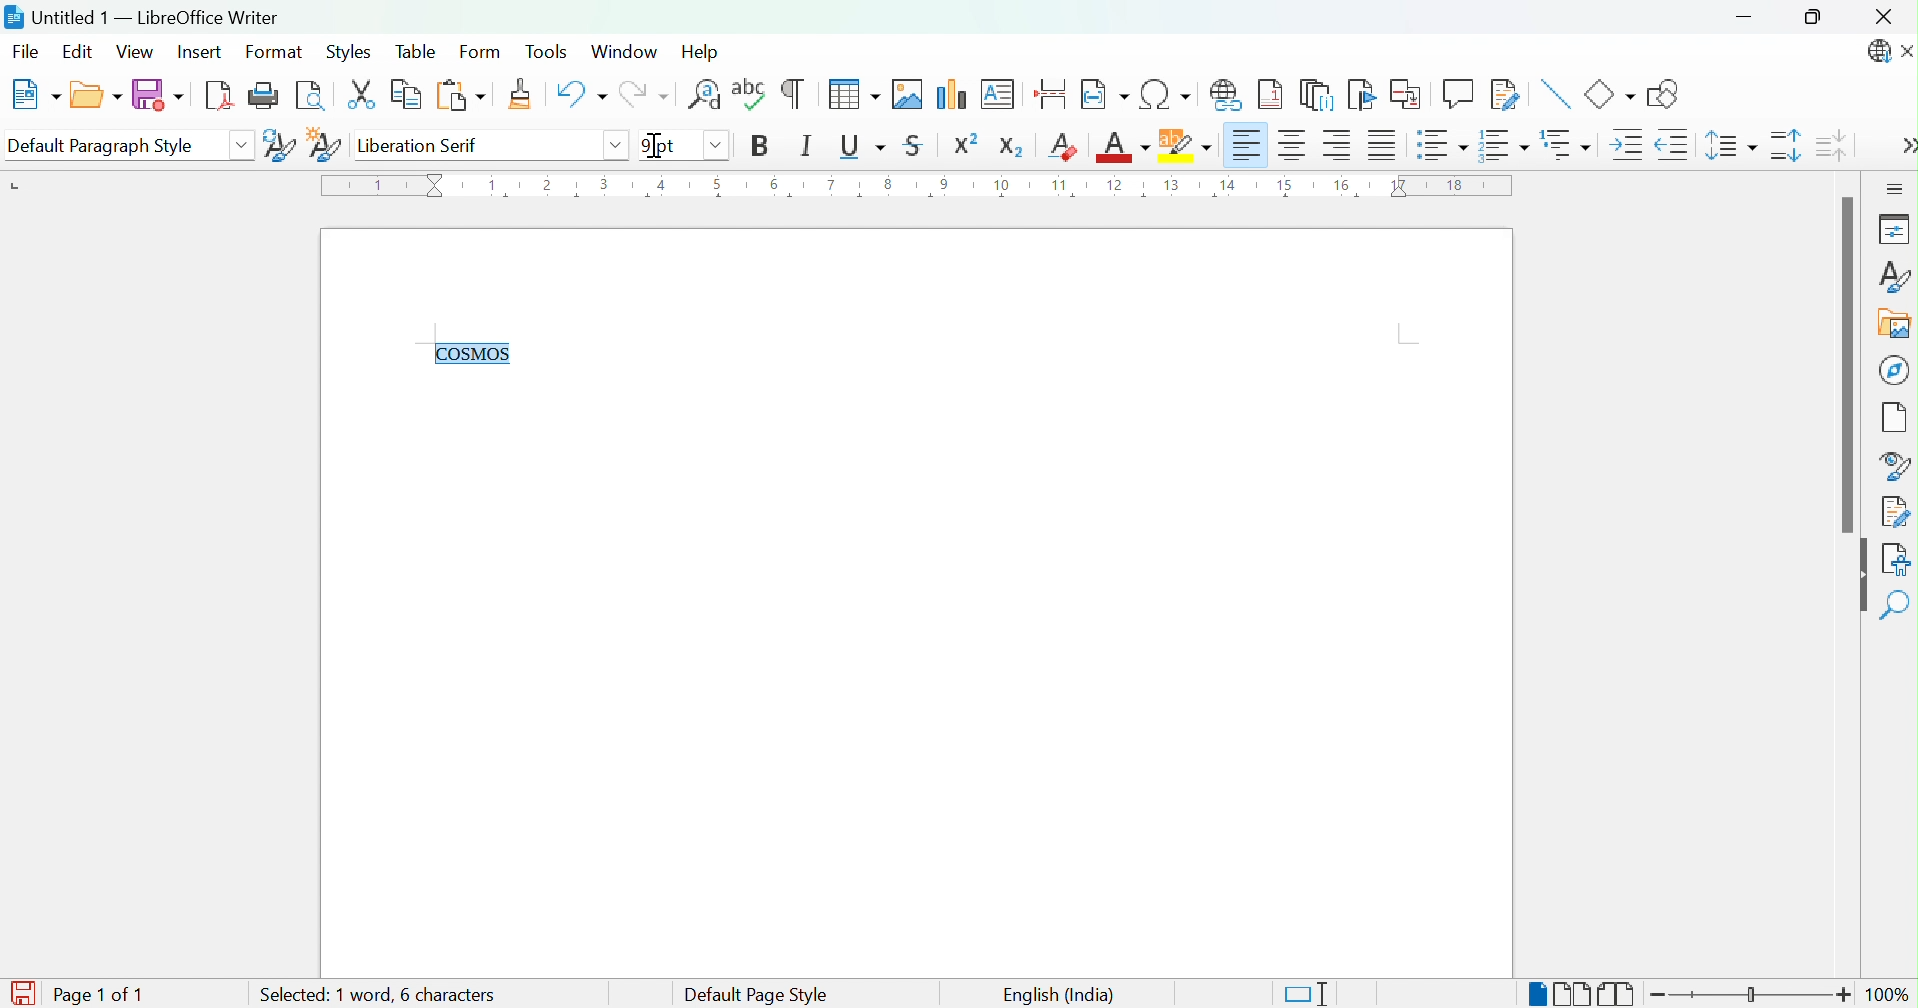 Image resolution: width=1918 pixels, height=1008 pixels. Describe the element at coordinates (1382, 147) in the screenshot. I see `Justified` at that location.